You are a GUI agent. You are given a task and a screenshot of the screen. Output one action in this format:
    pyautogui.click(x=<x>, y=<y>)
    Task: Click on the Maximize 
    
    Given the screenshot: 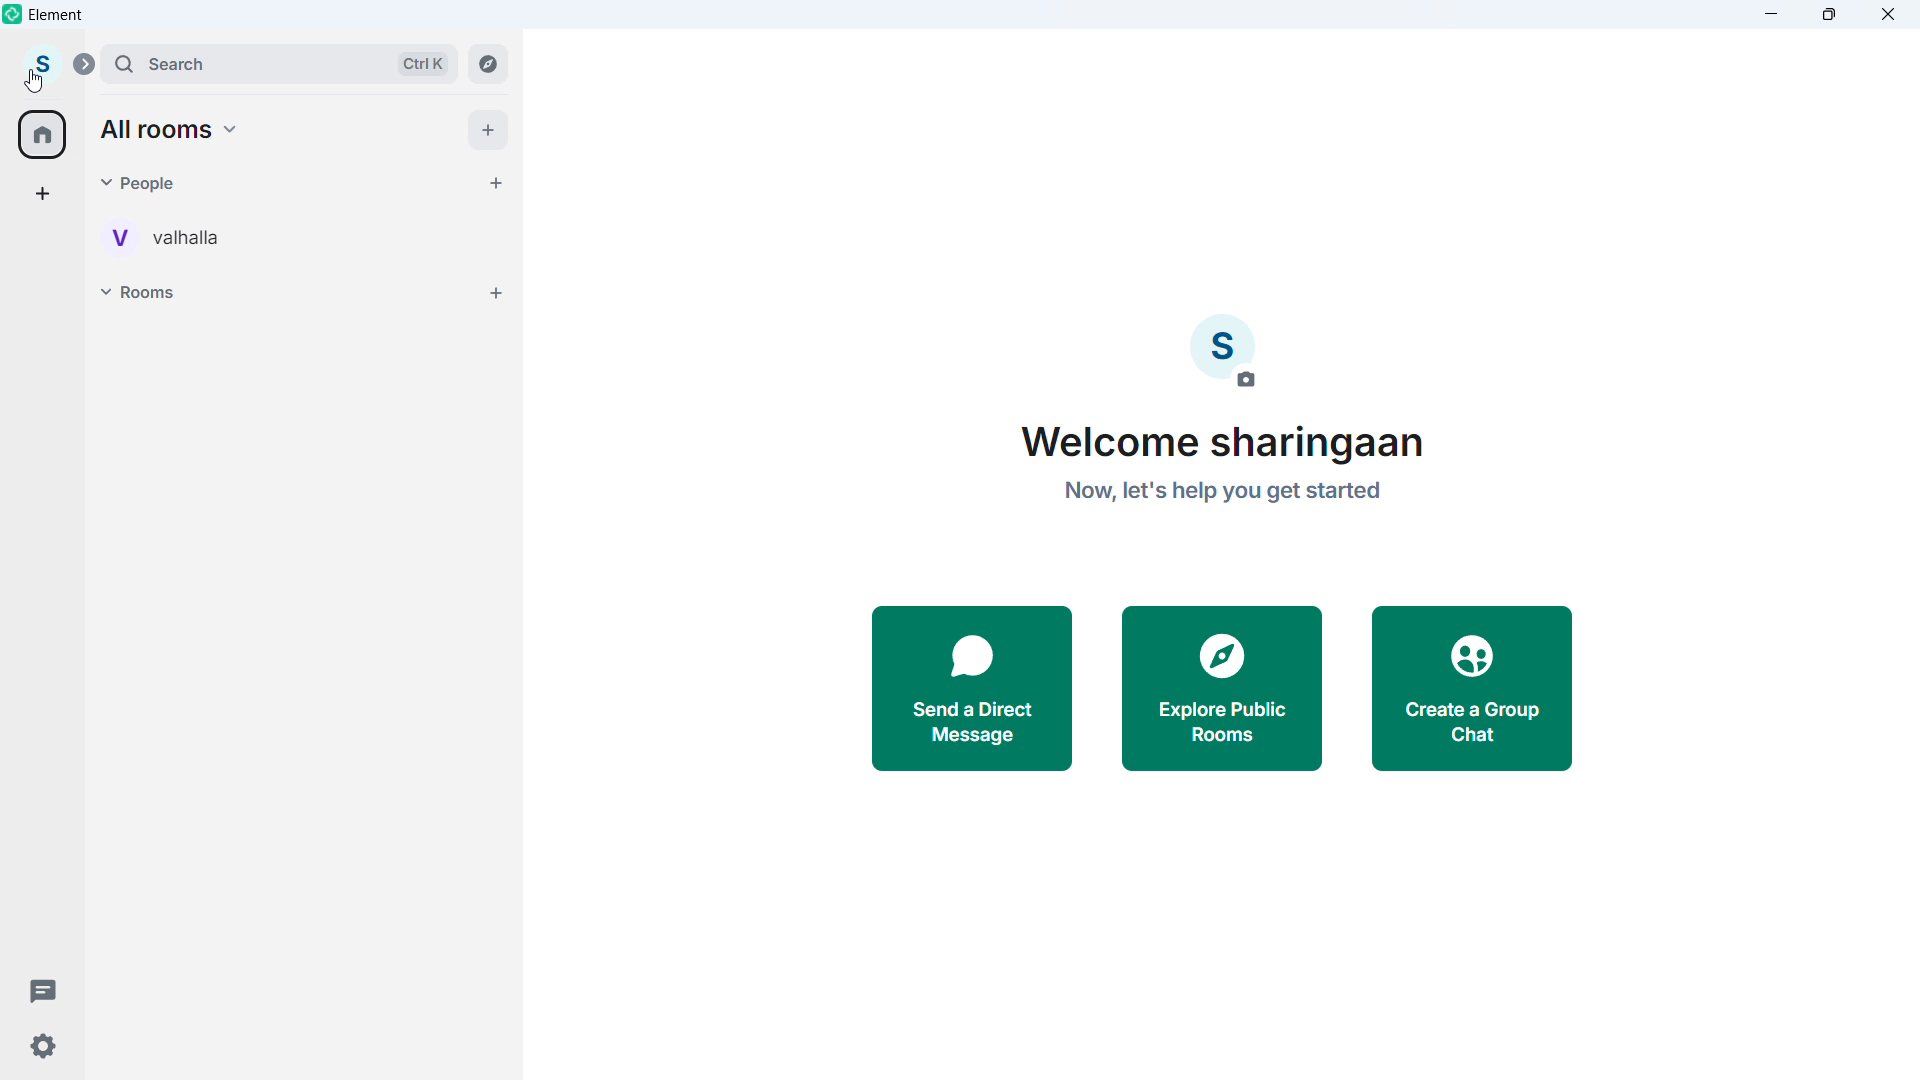 What is the action you would take?
    pyautogui.click(x=1830, y=15)
    